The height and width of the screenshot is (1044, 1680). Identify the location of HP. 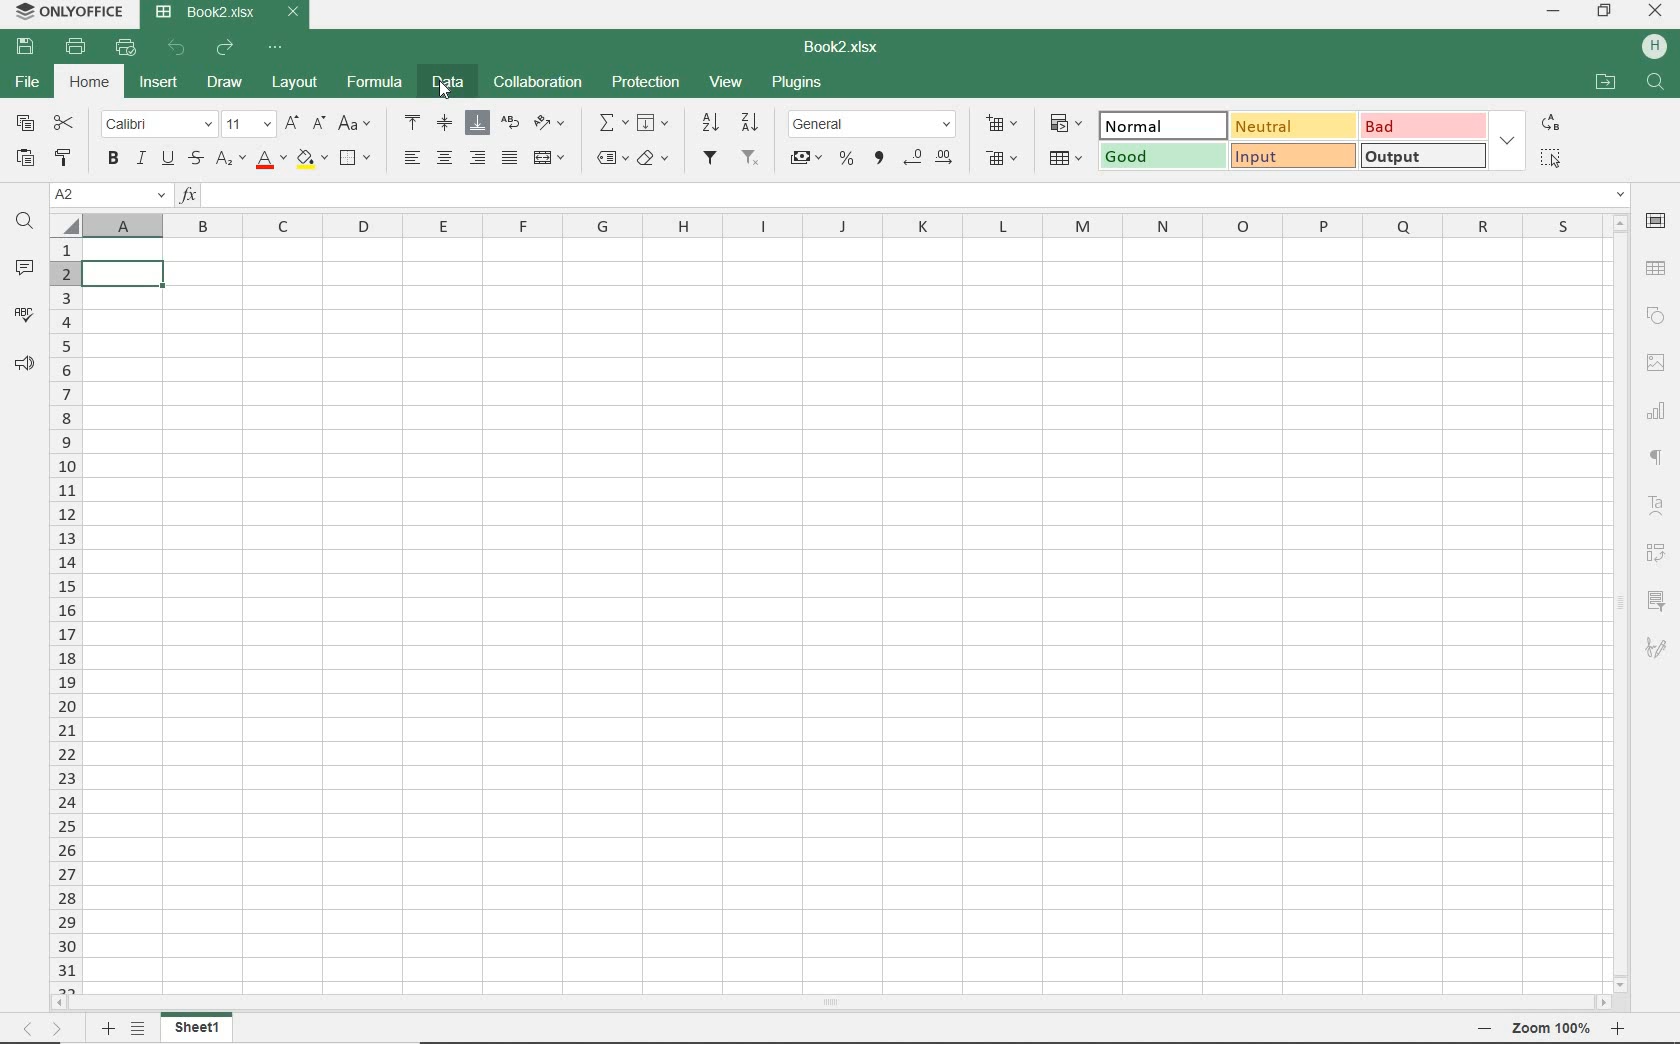
(1655, 48).